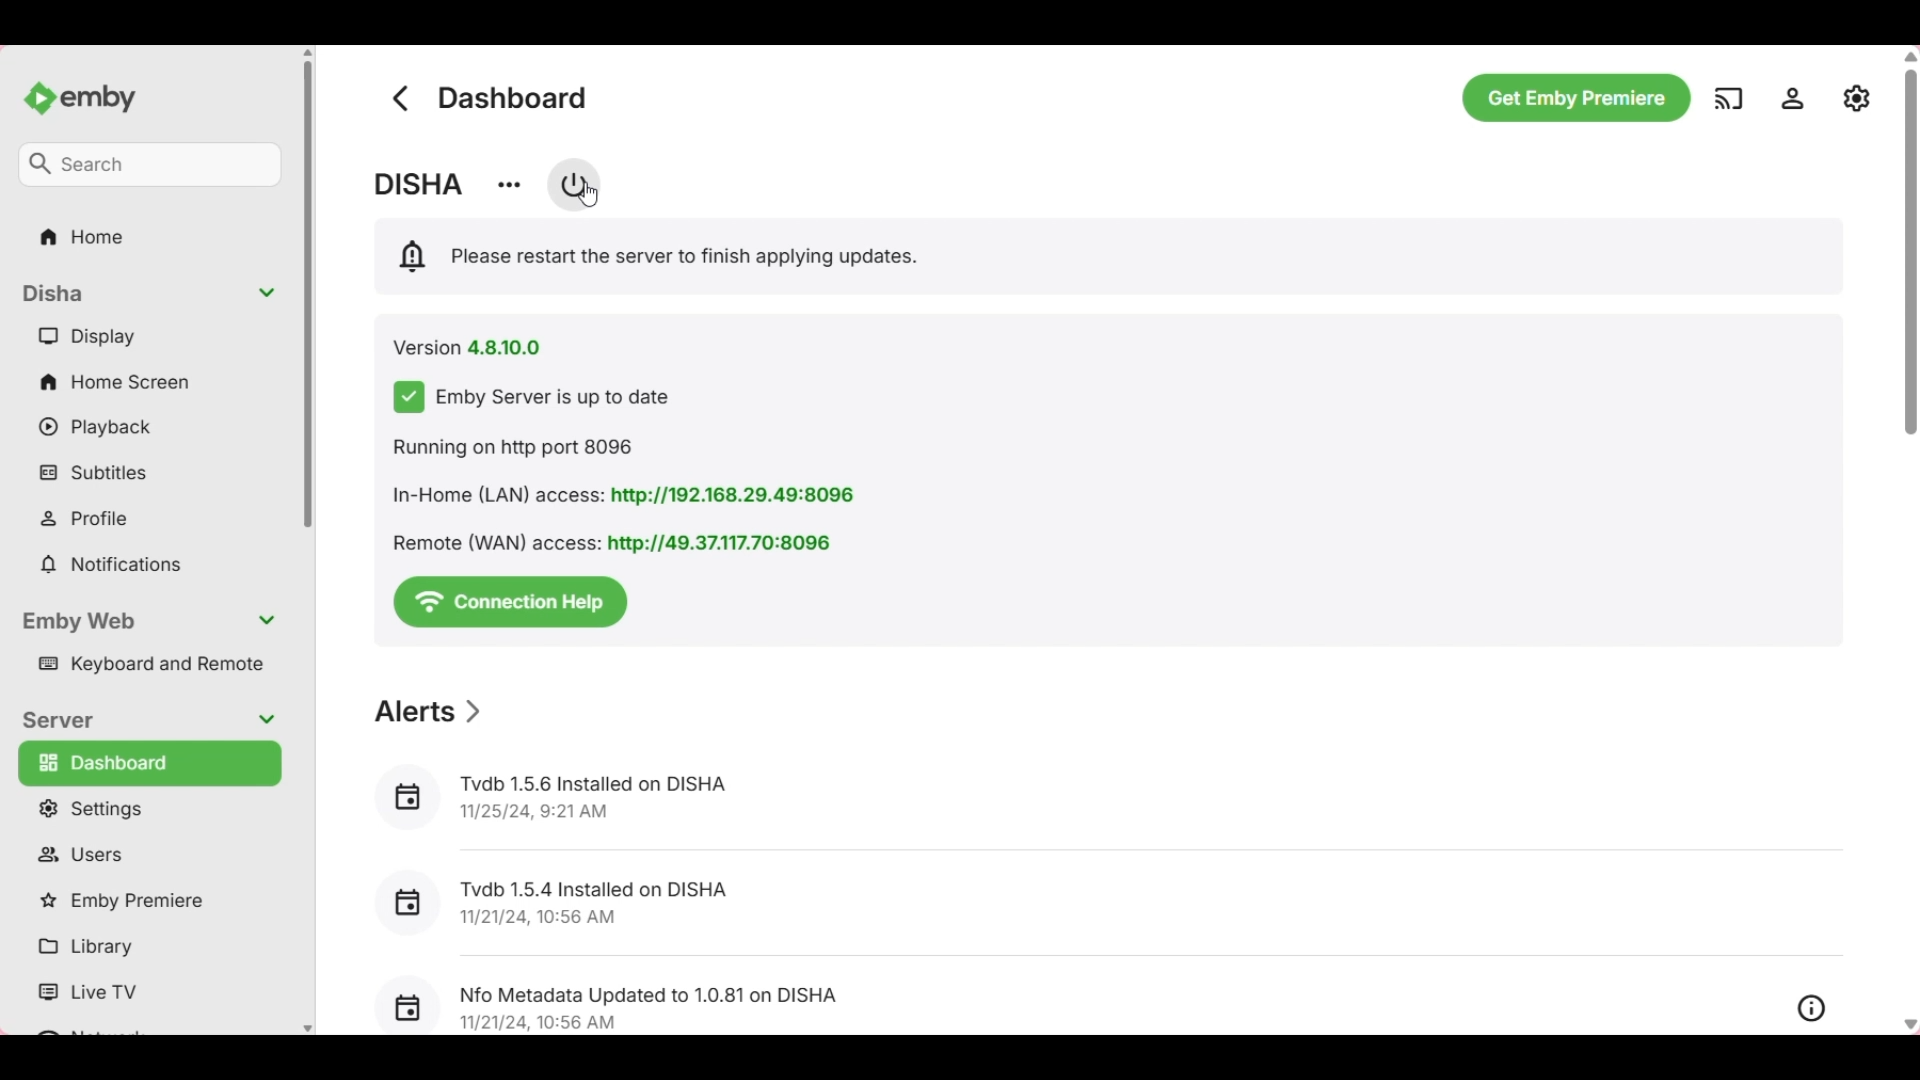  What do you see at coordinates (1857, 97) in the screenshot?
I see `Manage EMBY server` at bounding box center [1857, 97].